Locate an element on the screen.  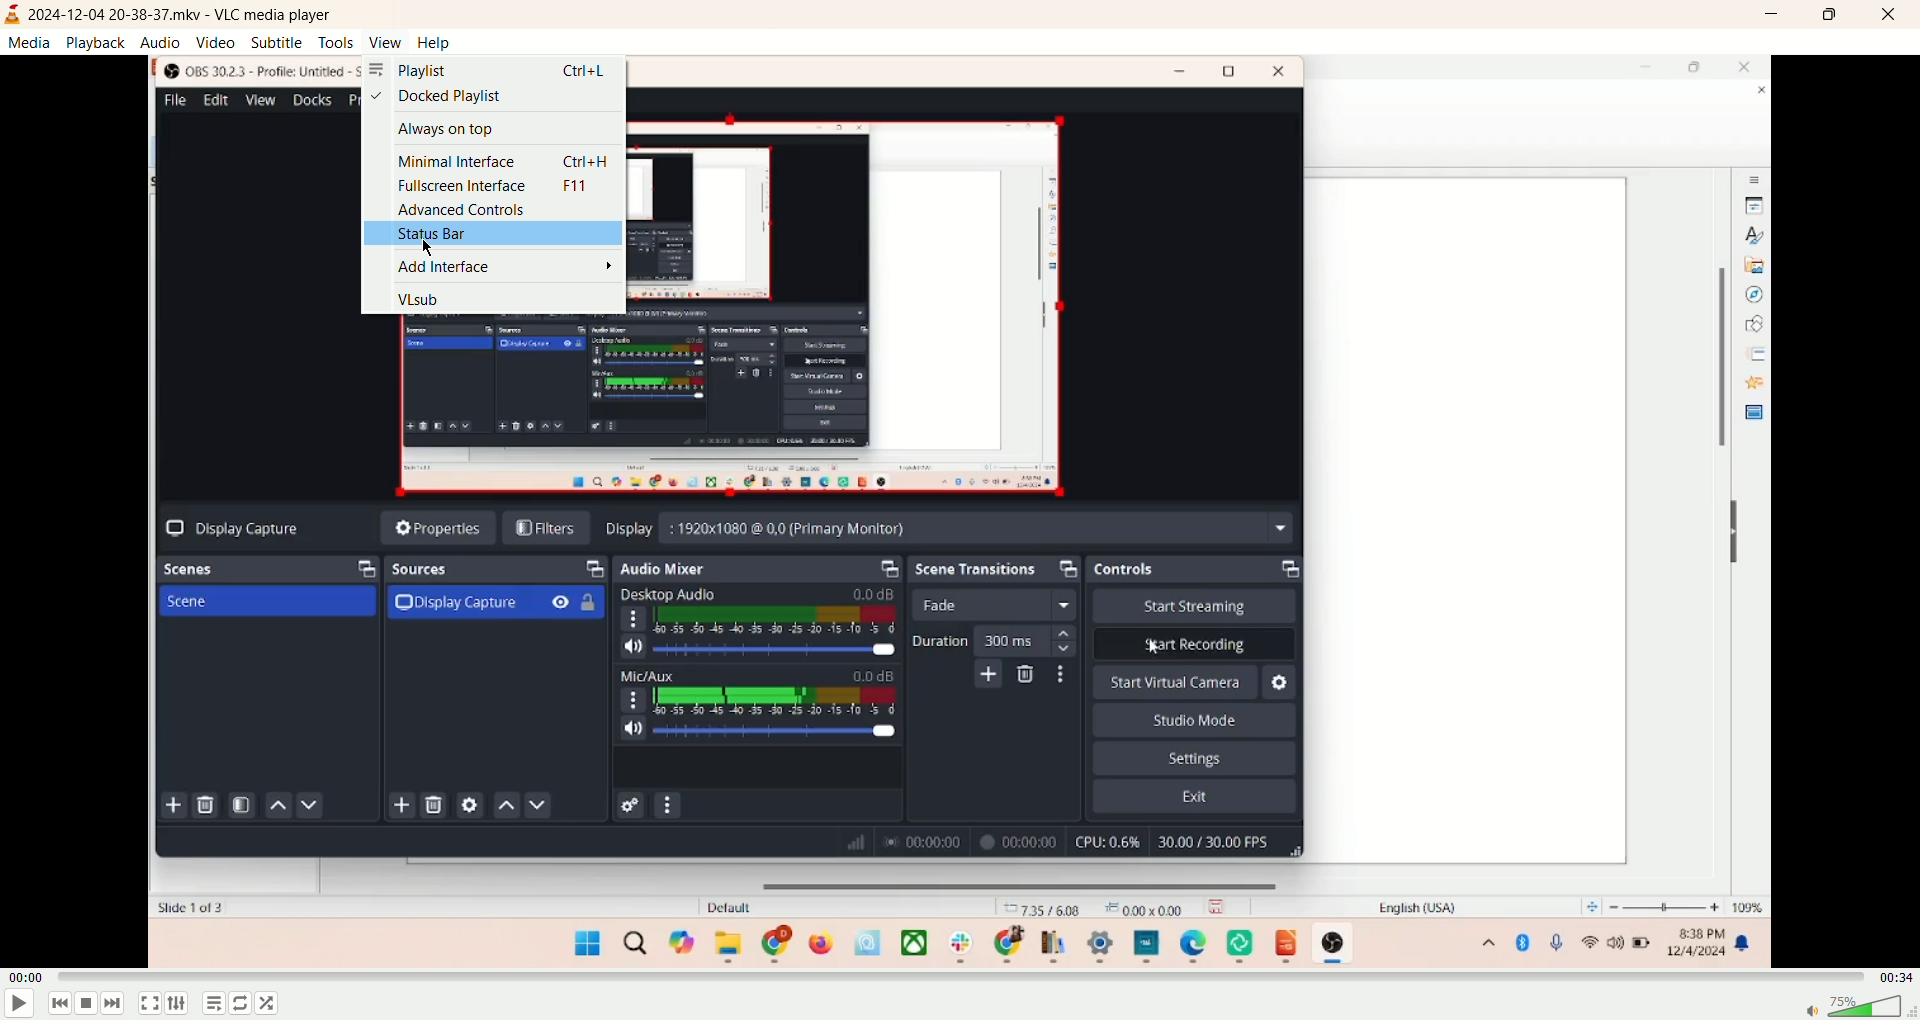
stop is located at coordinates (89, 1006).